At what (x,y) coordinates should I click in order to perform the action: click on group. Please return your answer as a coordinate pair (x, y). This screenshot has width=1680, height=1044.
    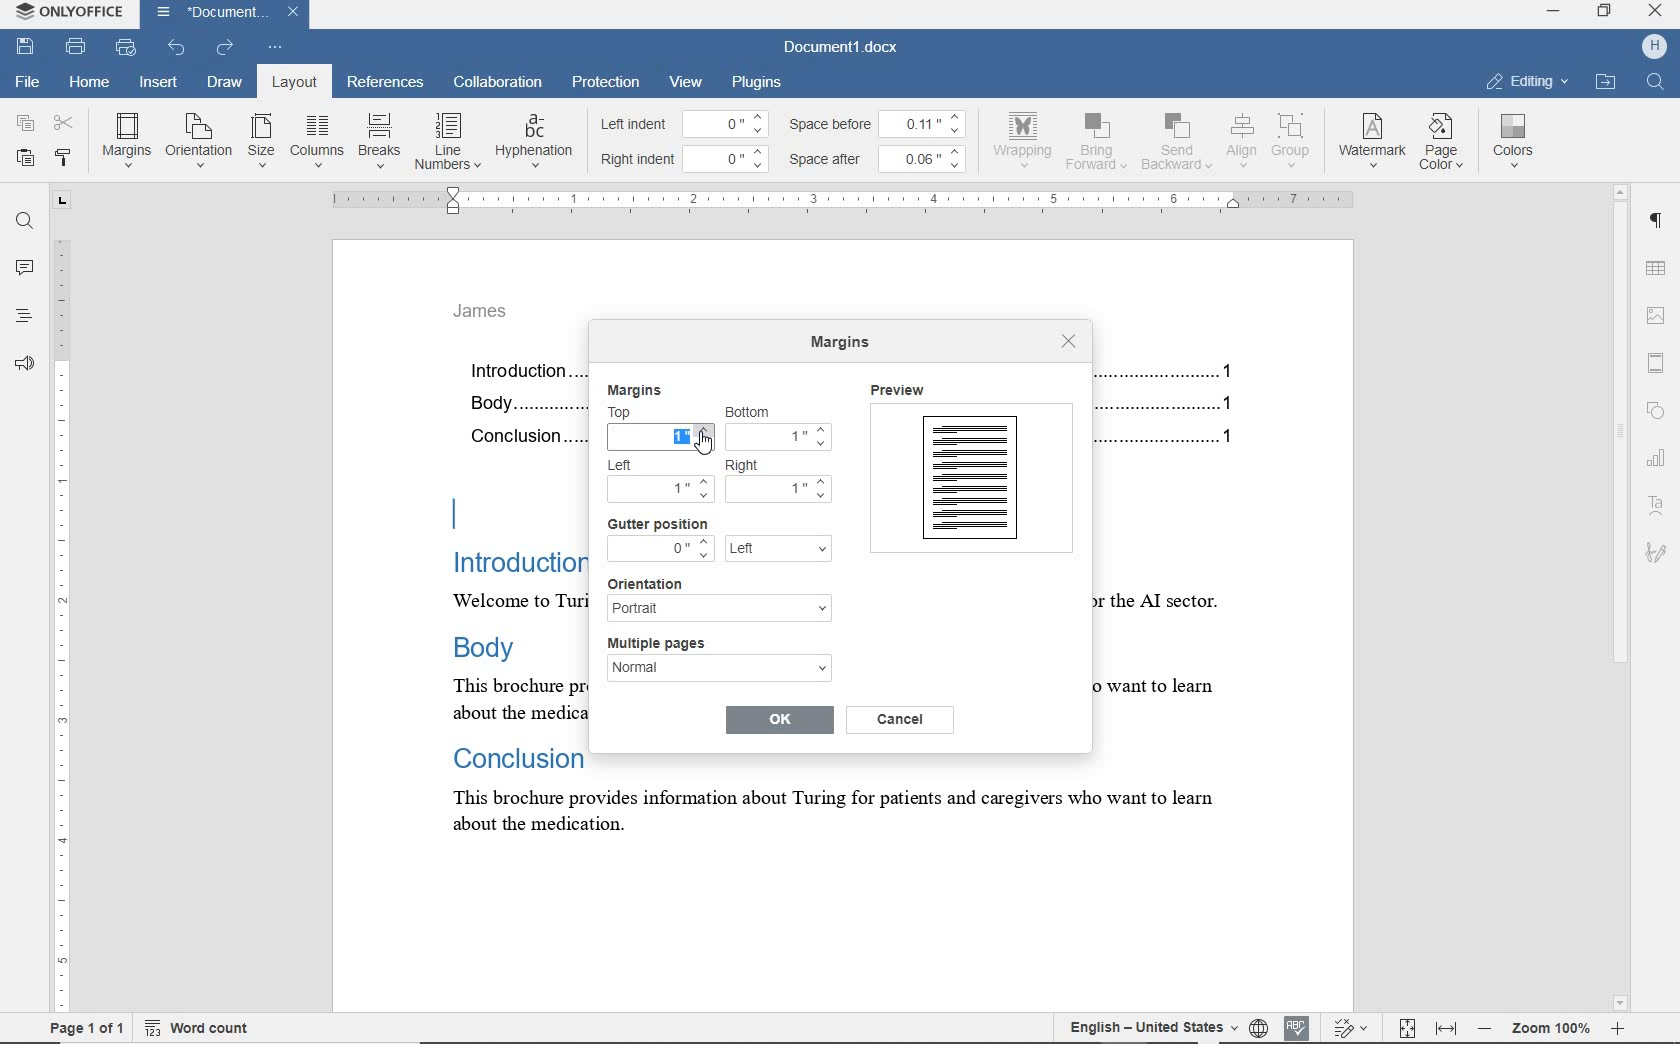
    Looking at the image, I should click on (1292, 140).